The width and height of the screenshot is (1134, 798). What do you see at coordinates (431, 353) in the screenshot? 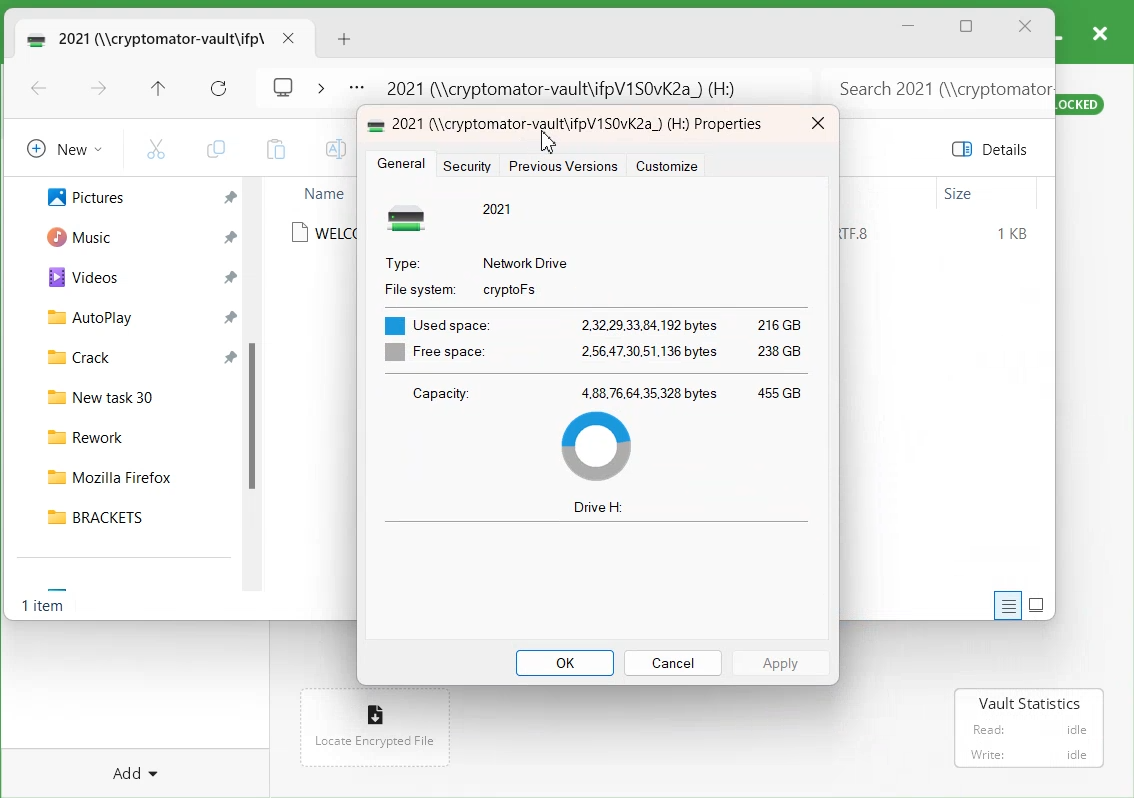
I see `I Free space:` at bounding box center [431, 353].